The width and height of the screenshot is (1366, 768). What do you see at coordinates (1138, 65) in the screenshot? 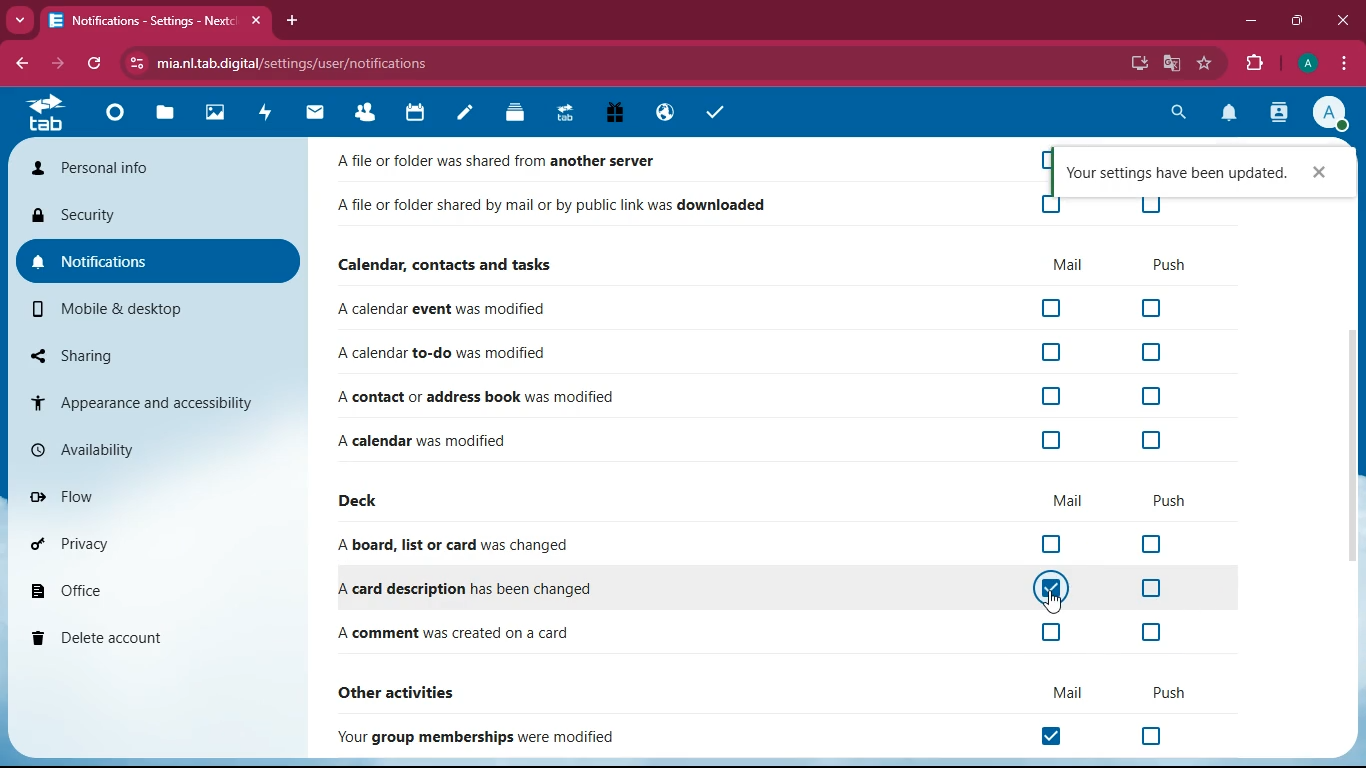
I see `desktop` at bounding box center [1138, 65].